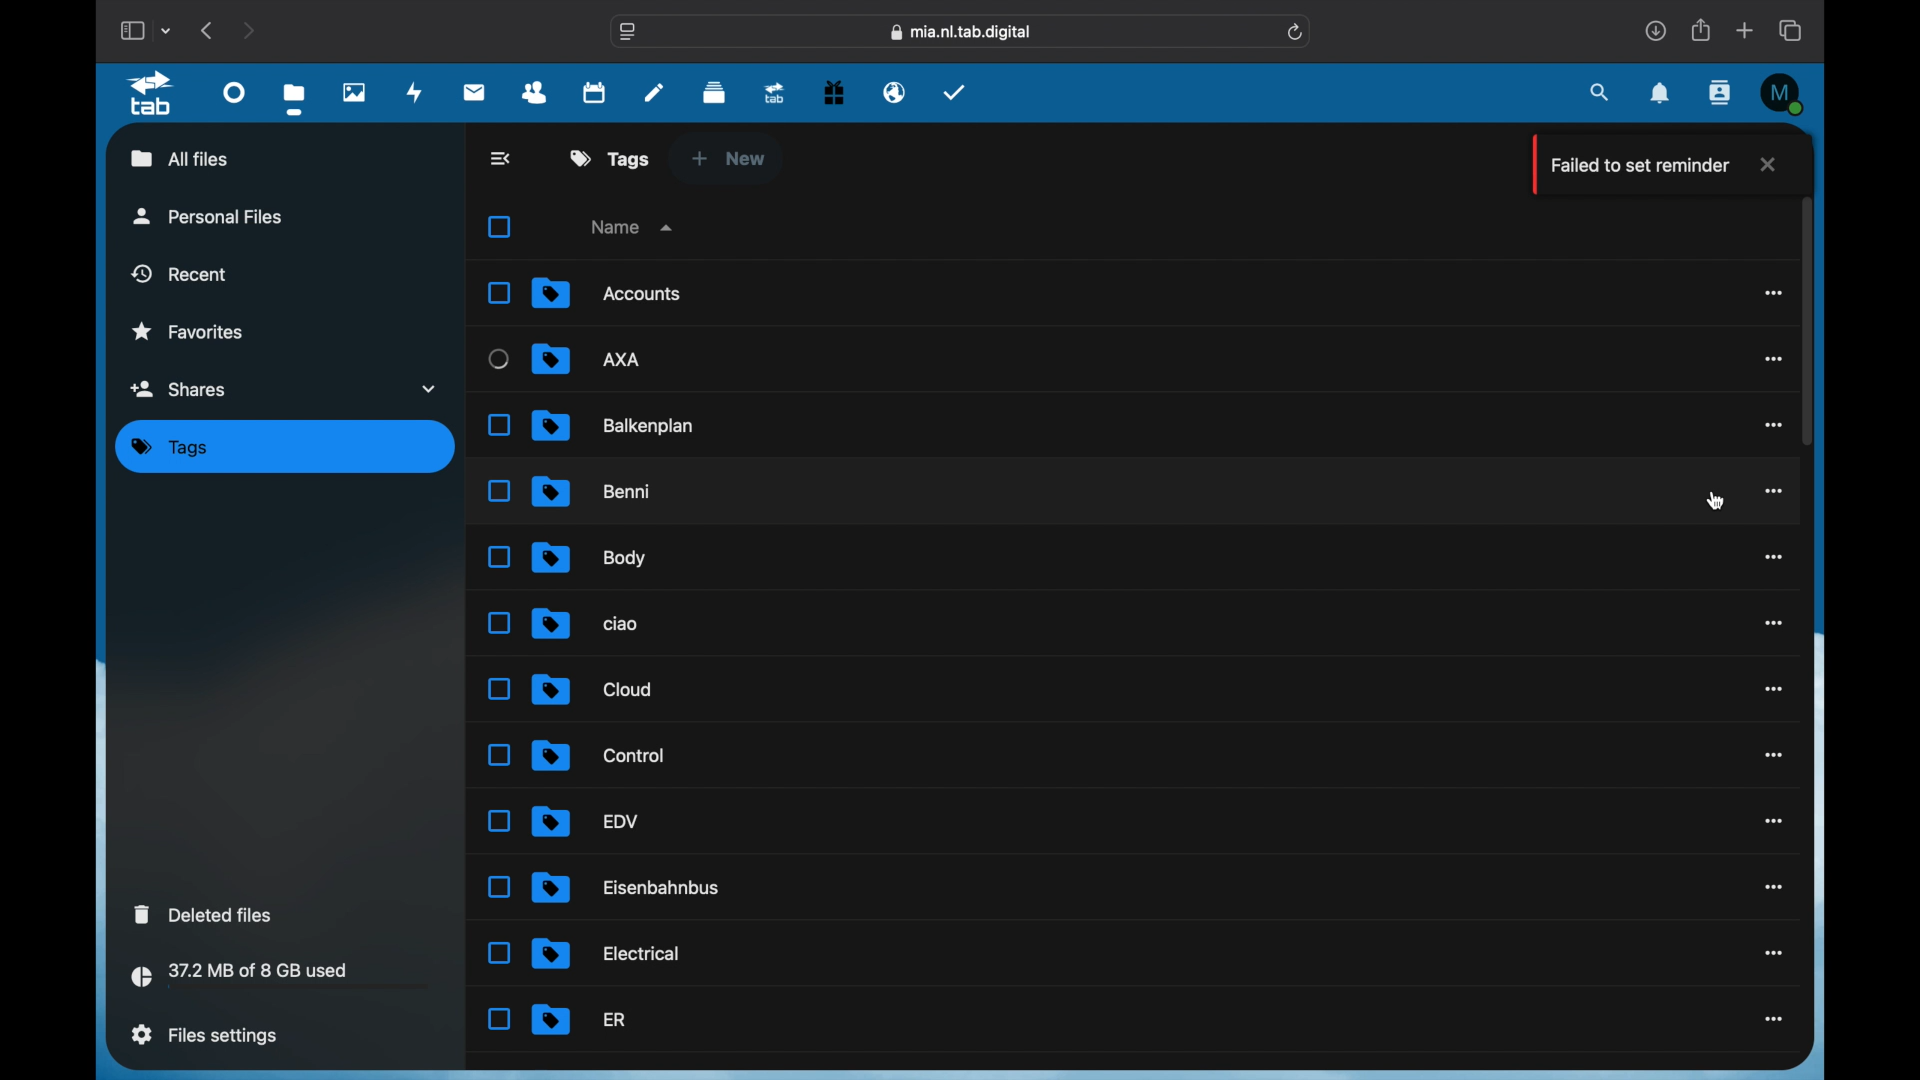  What do you see at coordinates (498, 360) in the screenshot?
I see `Unselected Checkbox` at bounding box center [498, 360].